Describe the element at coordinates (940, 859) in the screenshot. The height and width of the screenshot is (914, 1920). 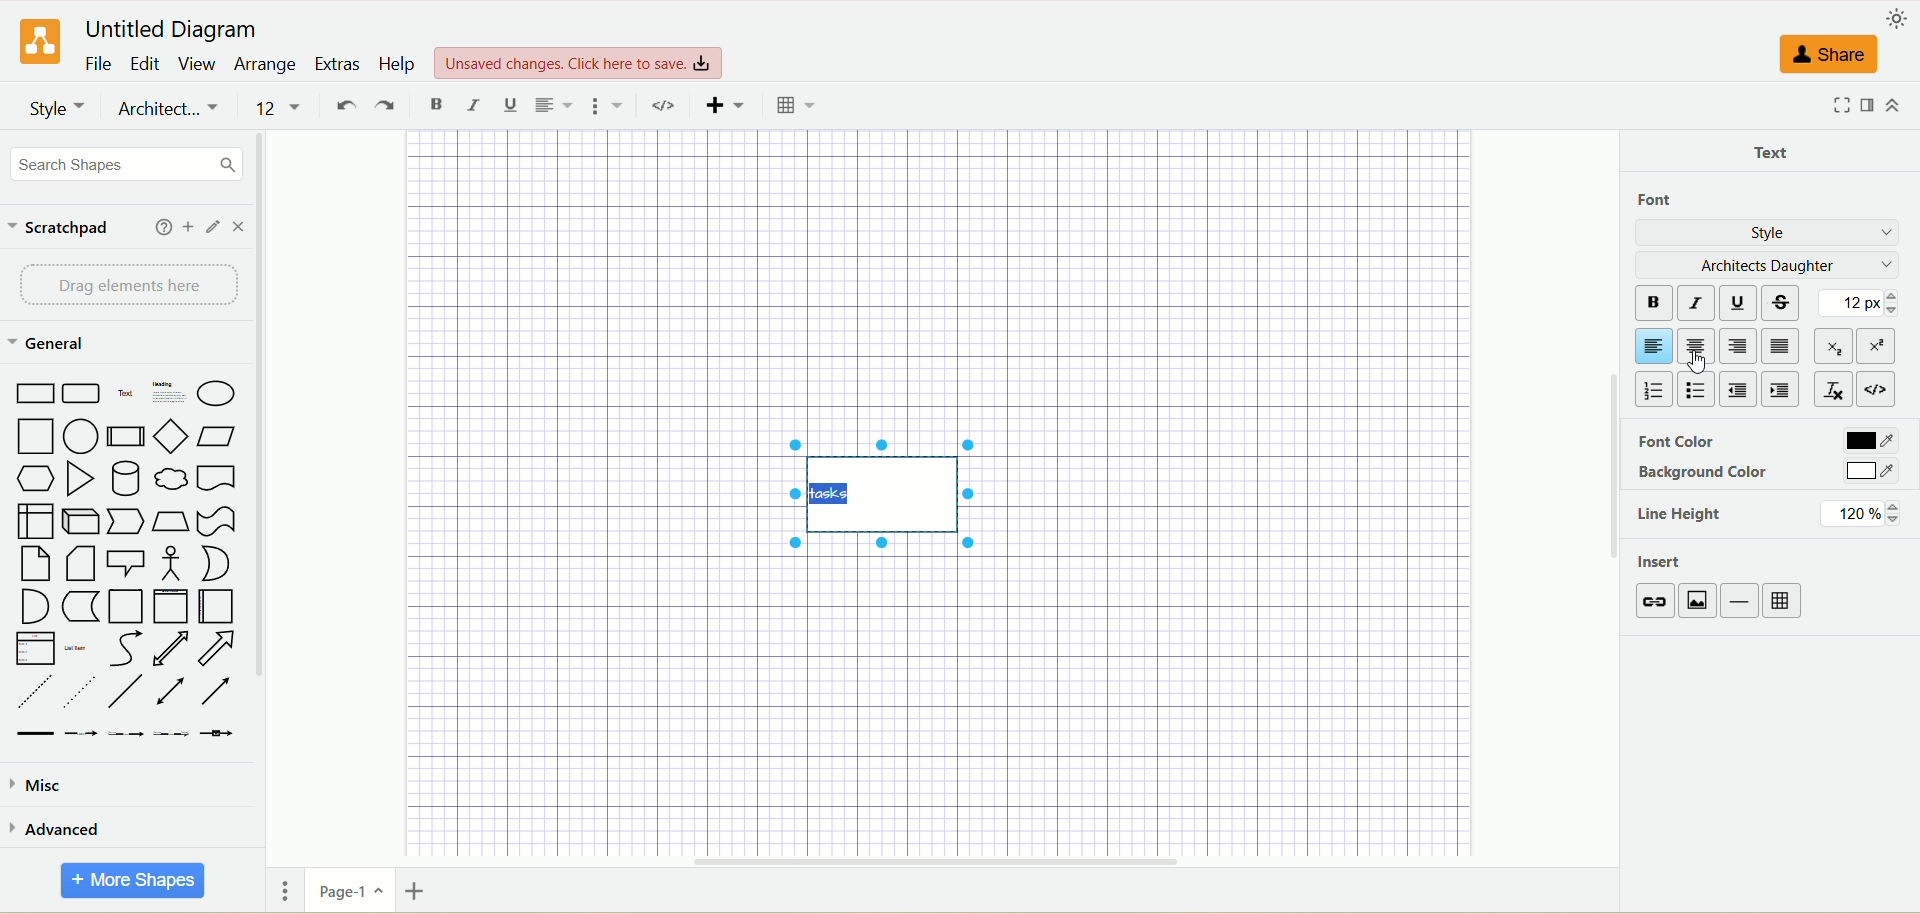
I see `horizontal scroll bar` at that location.